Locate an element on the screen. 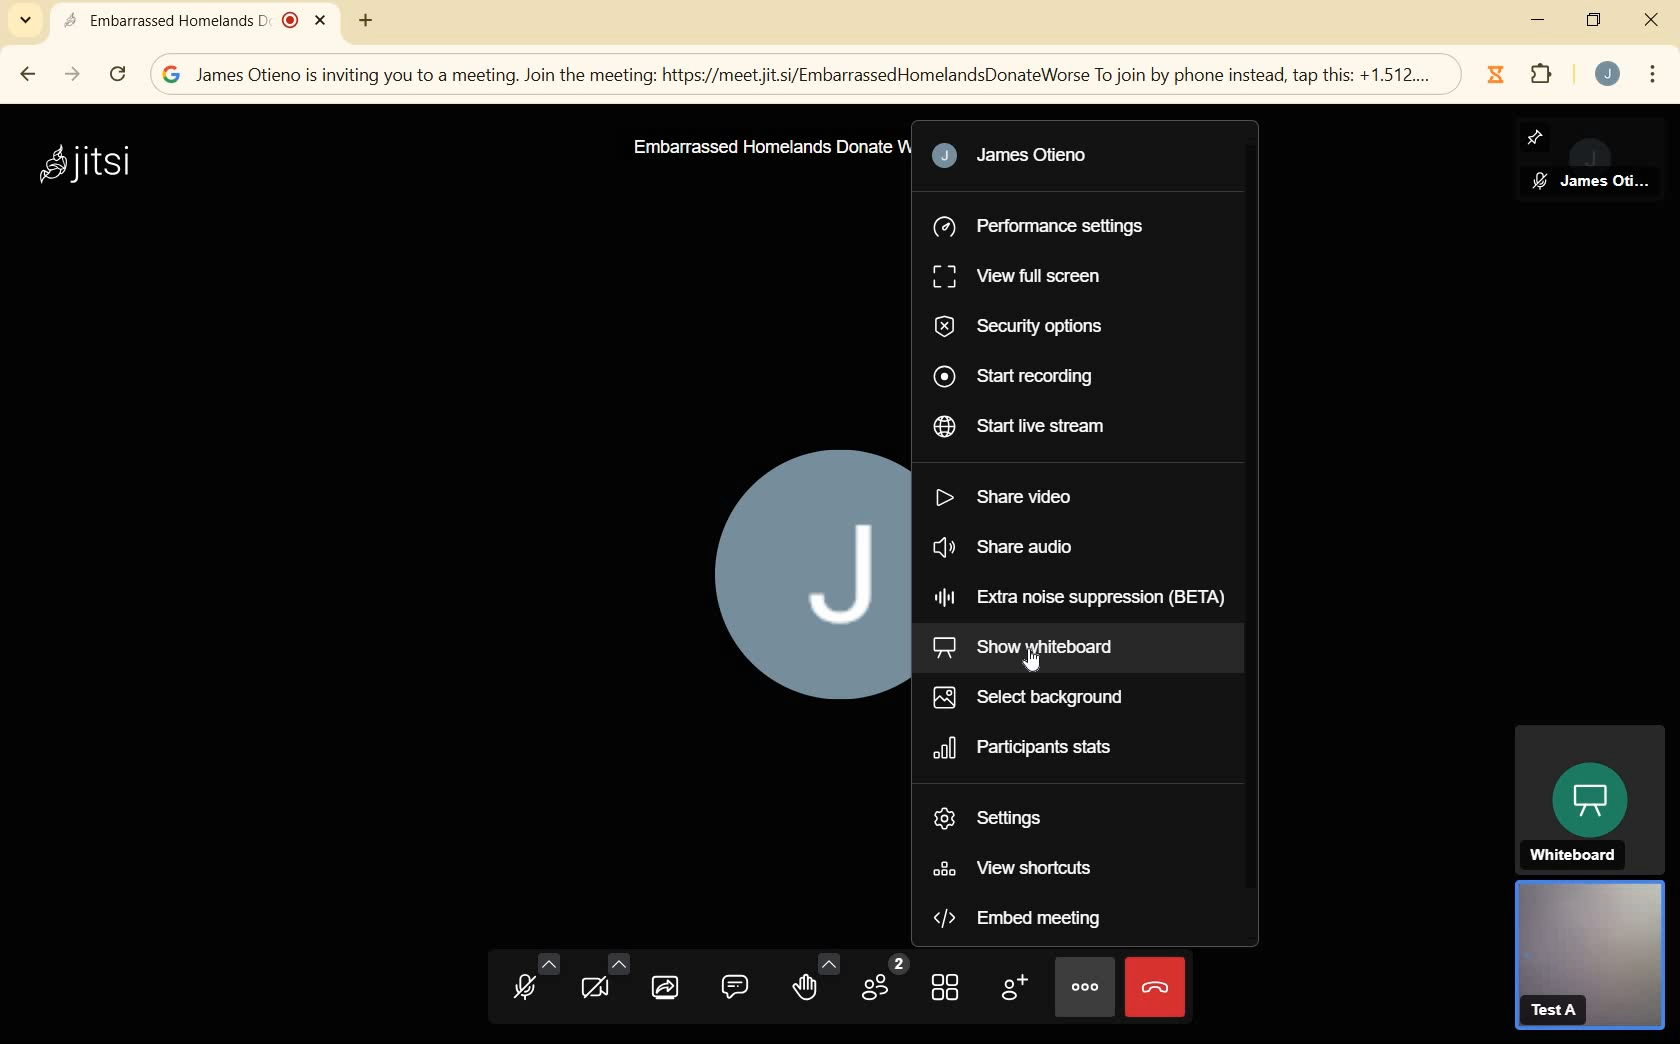 Image resolution: width=1680 pixels, height=1044 pixels. account is located at coordinates (1608, 75).